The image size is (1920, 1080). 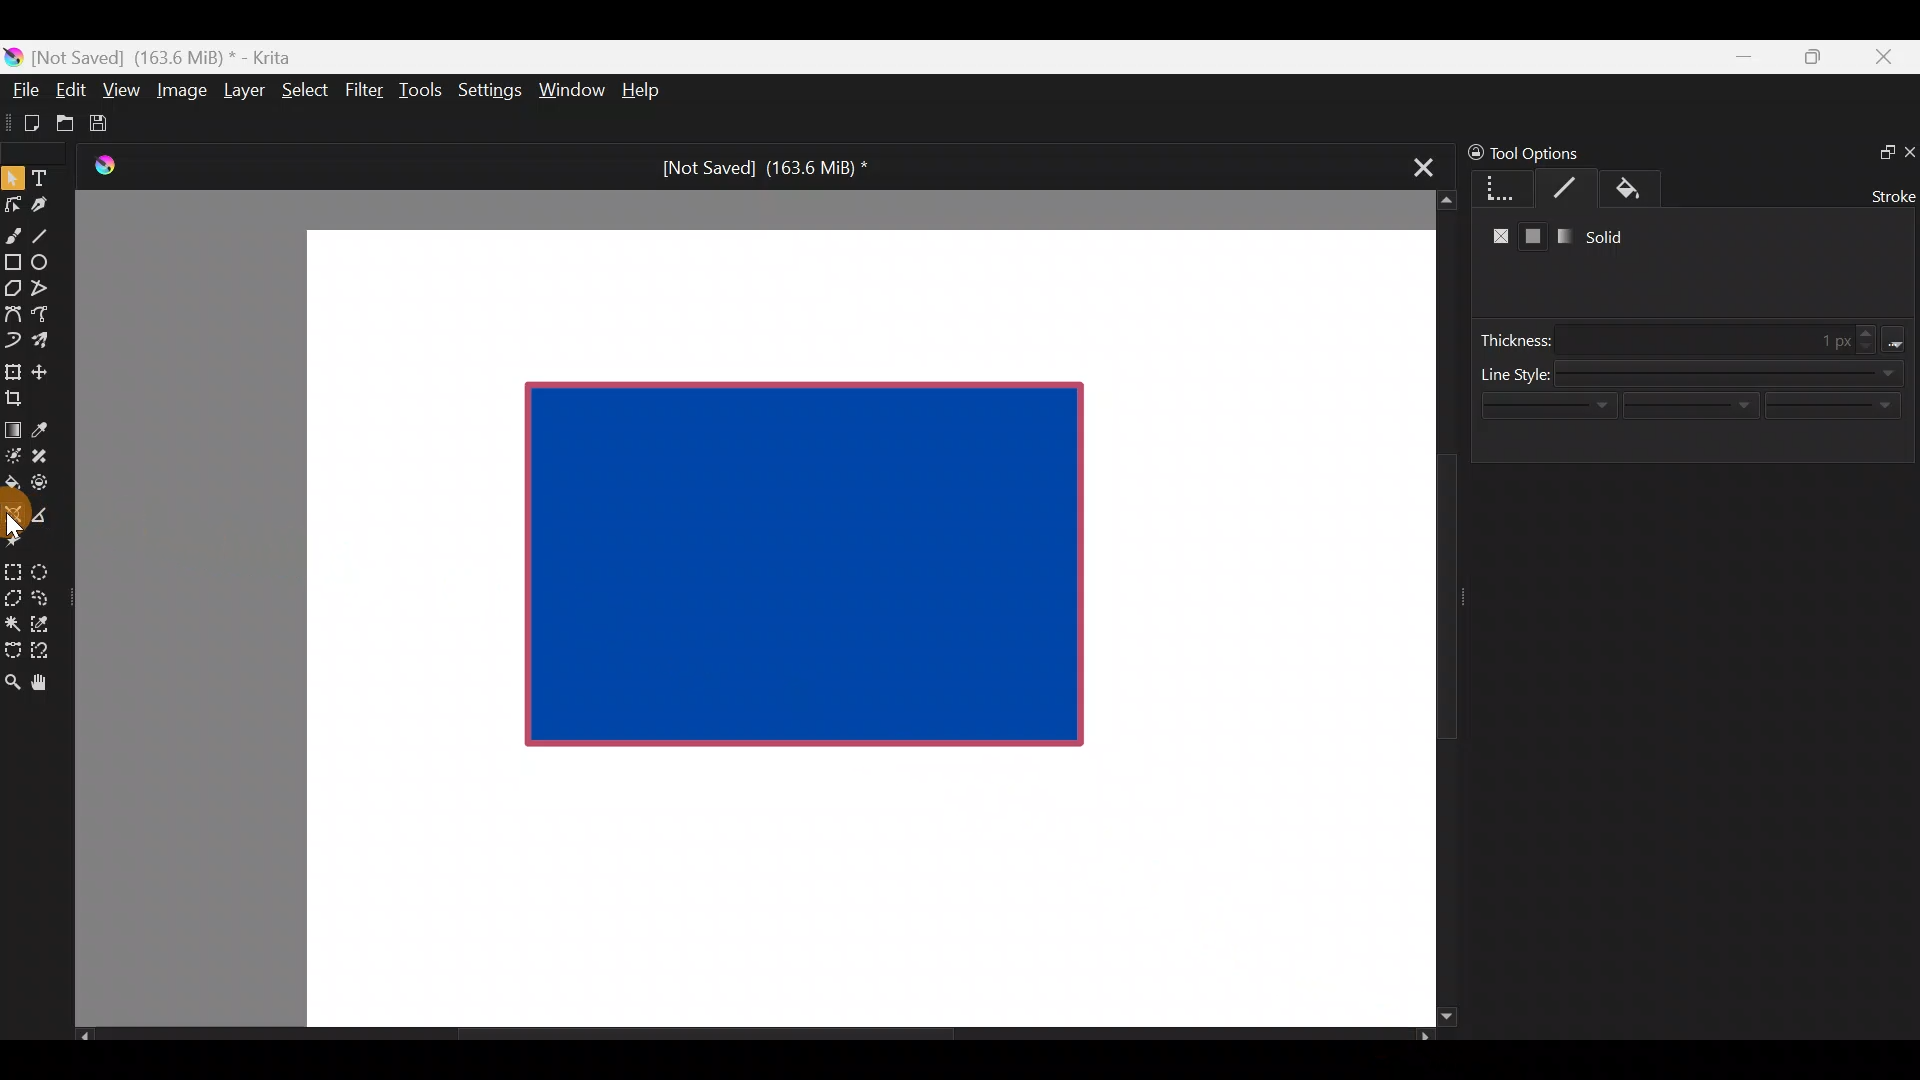 What do you see at coordinates (46, 455) in the screenshot?
I see `Smart patch tool` at bounding box center [46, 455].